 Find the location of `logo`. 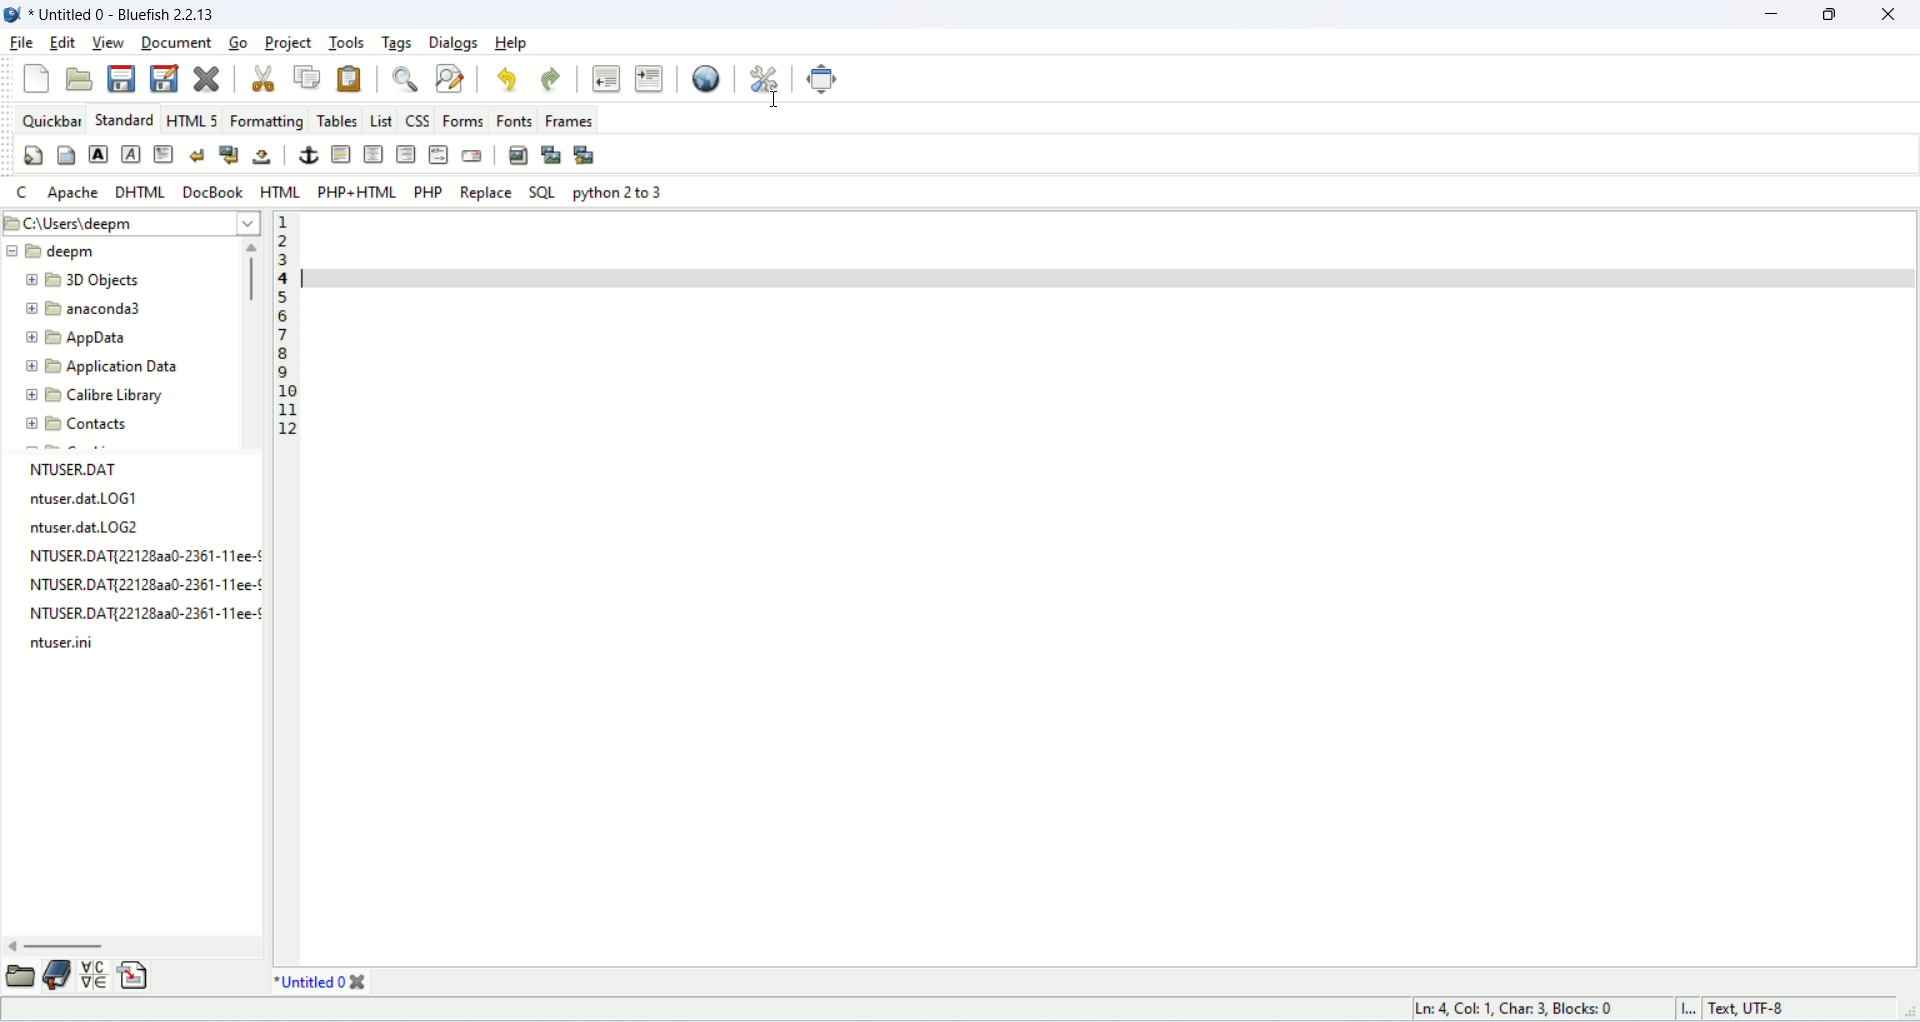

logo is located at coordinates (12, 15).